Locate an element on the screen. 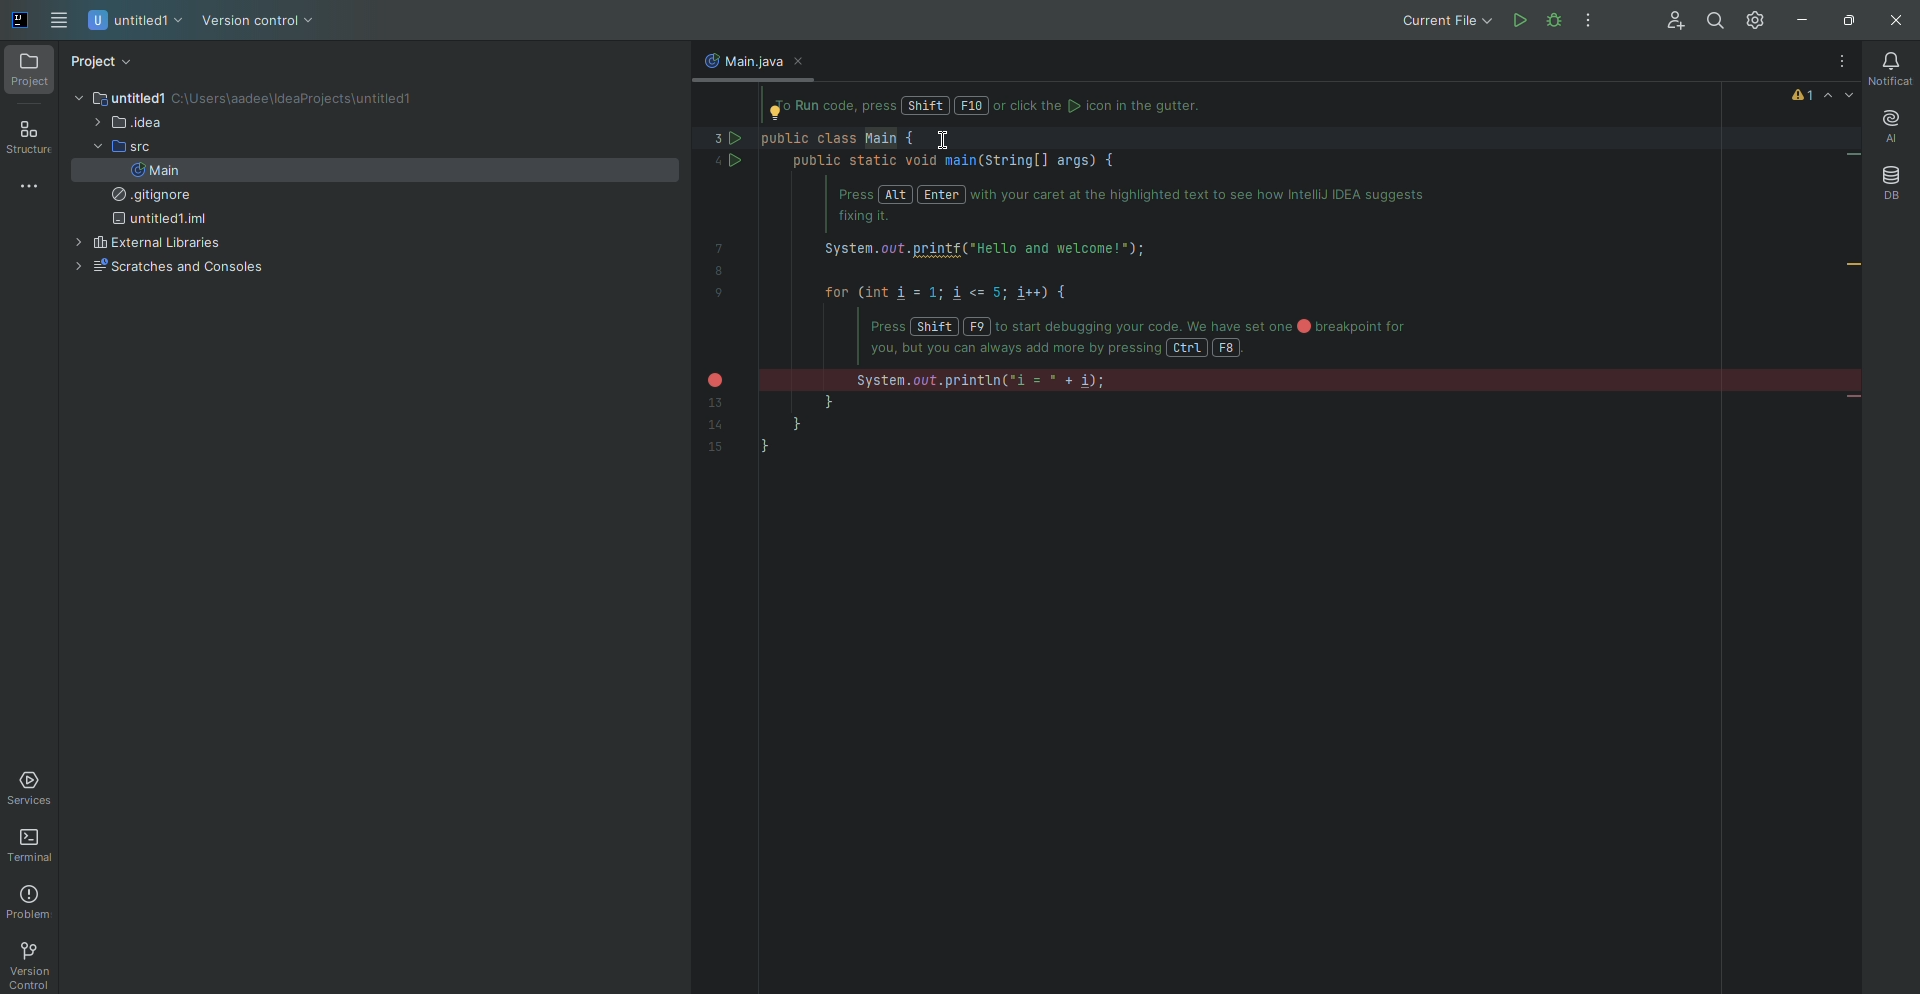  Services is located at coordinates (33, 788).